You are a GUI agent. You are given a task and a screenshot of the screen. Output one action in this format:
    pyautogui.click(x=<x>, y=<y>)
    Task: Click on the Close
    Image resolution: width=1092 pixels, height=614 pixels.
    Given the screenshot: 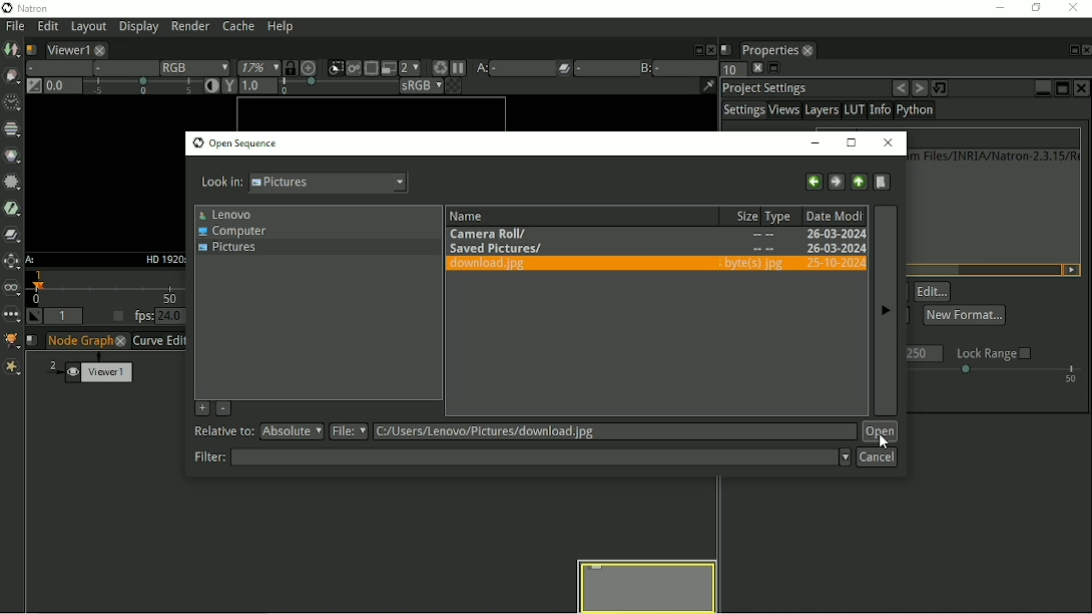 What is the action you would take?
    pyautogui.click(x=1075, y=8)
    